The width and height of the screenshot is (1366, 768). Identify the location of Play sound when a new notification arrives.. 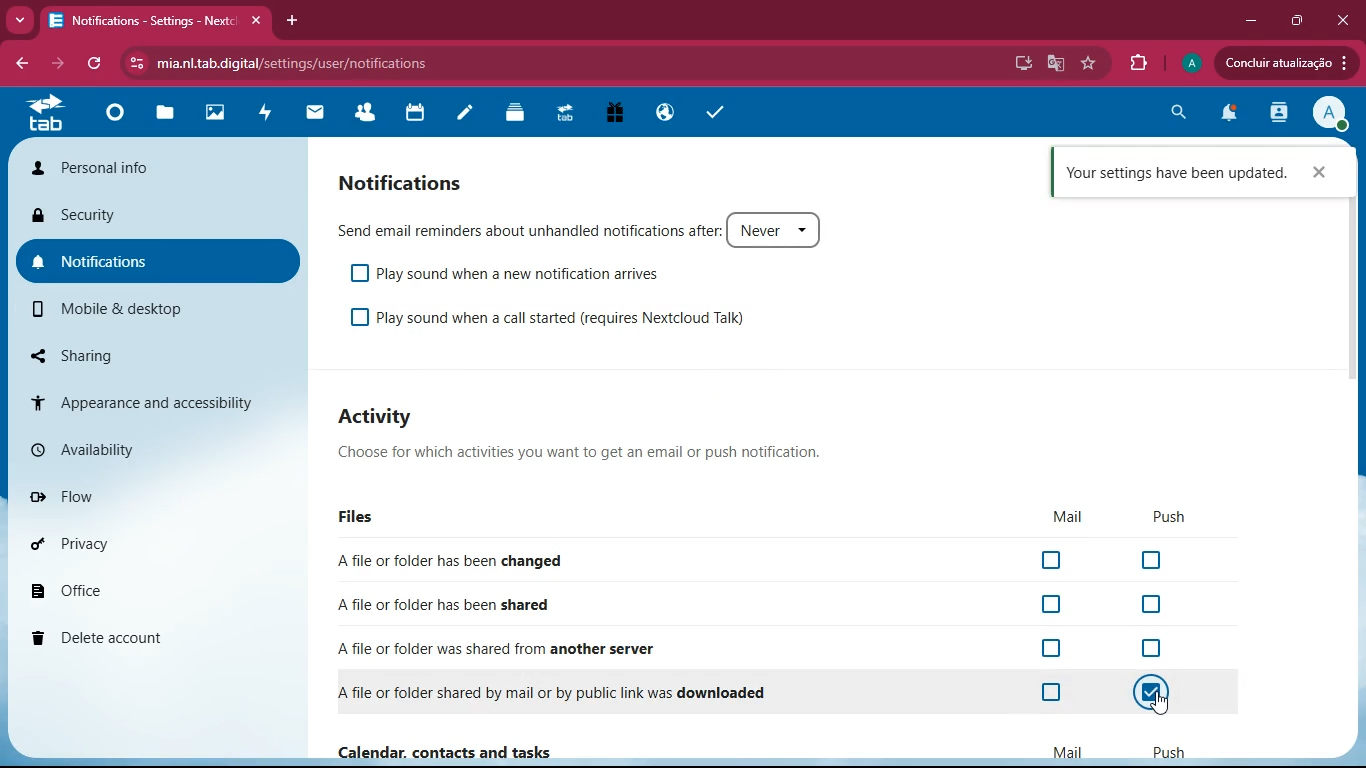
(509, 273).